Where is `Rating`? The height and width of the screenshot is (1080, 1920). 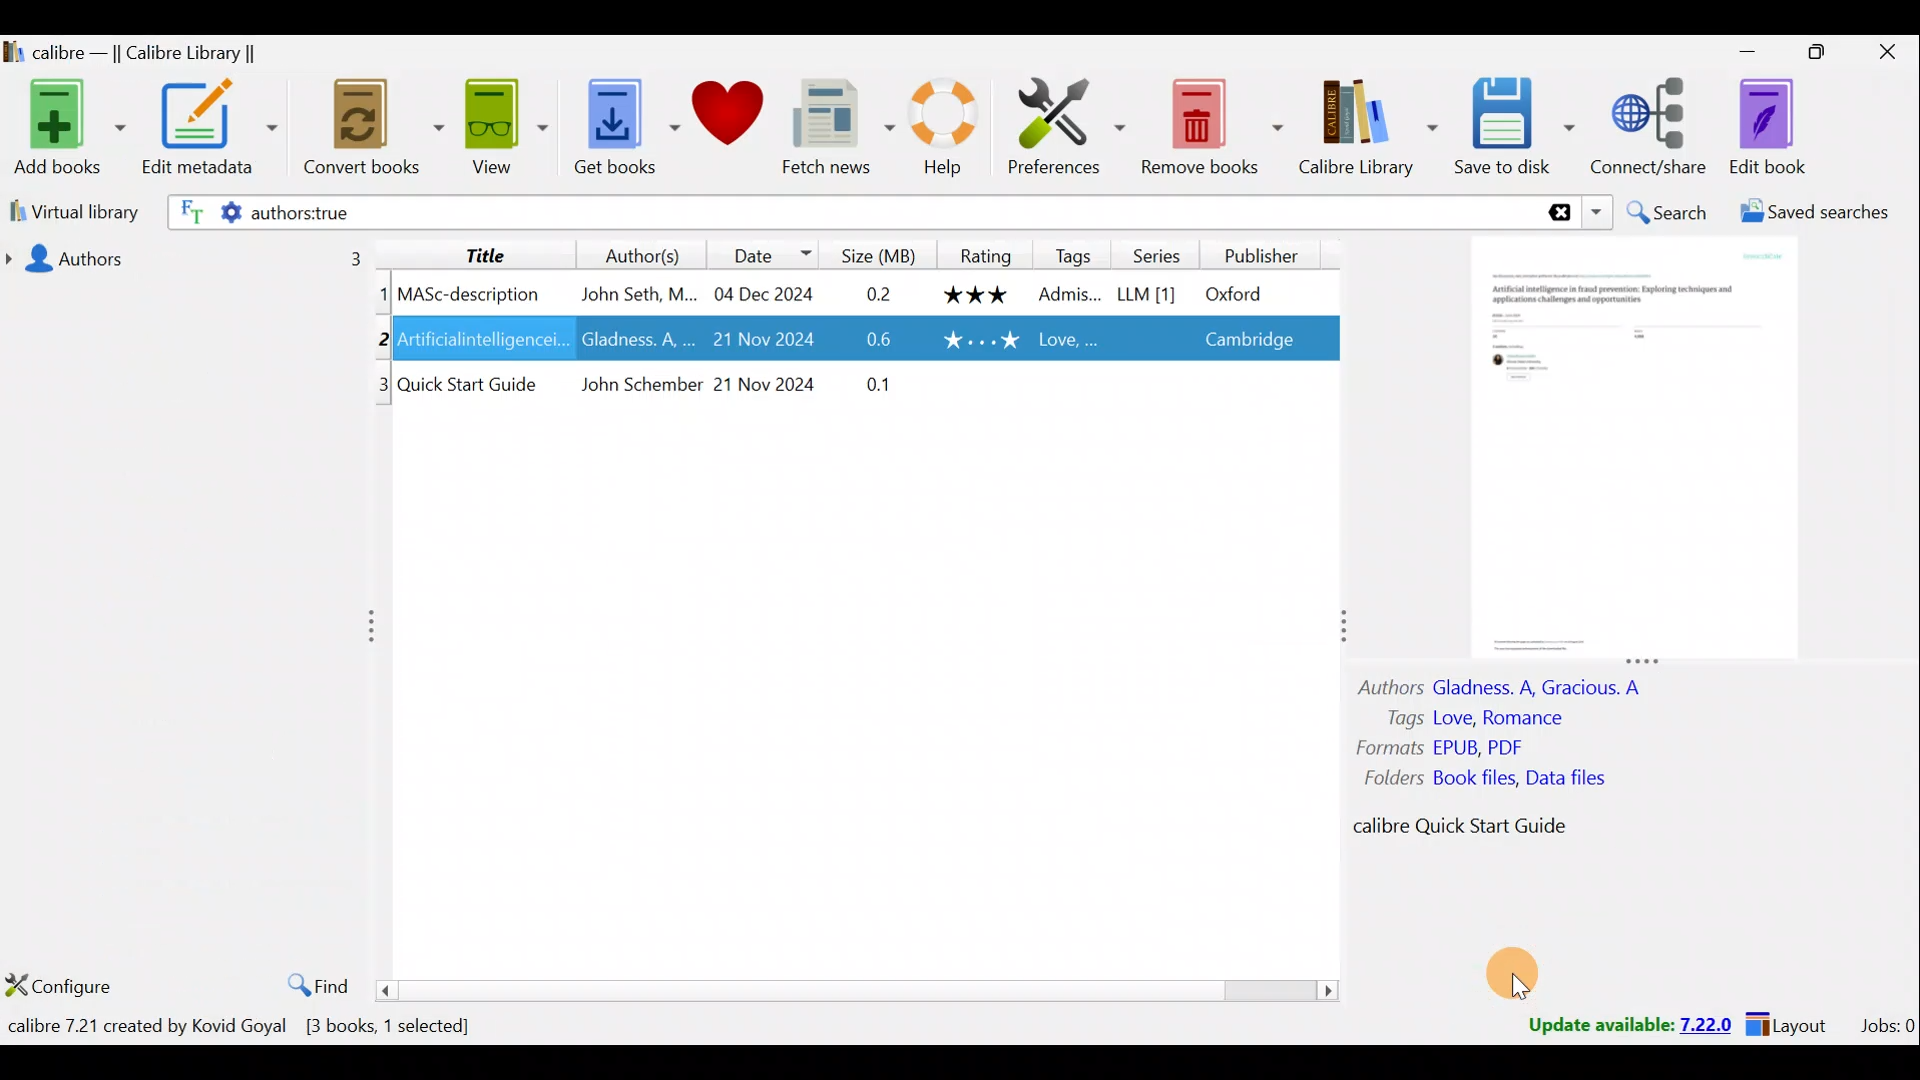 Rating is located at coordinates (986, 254).